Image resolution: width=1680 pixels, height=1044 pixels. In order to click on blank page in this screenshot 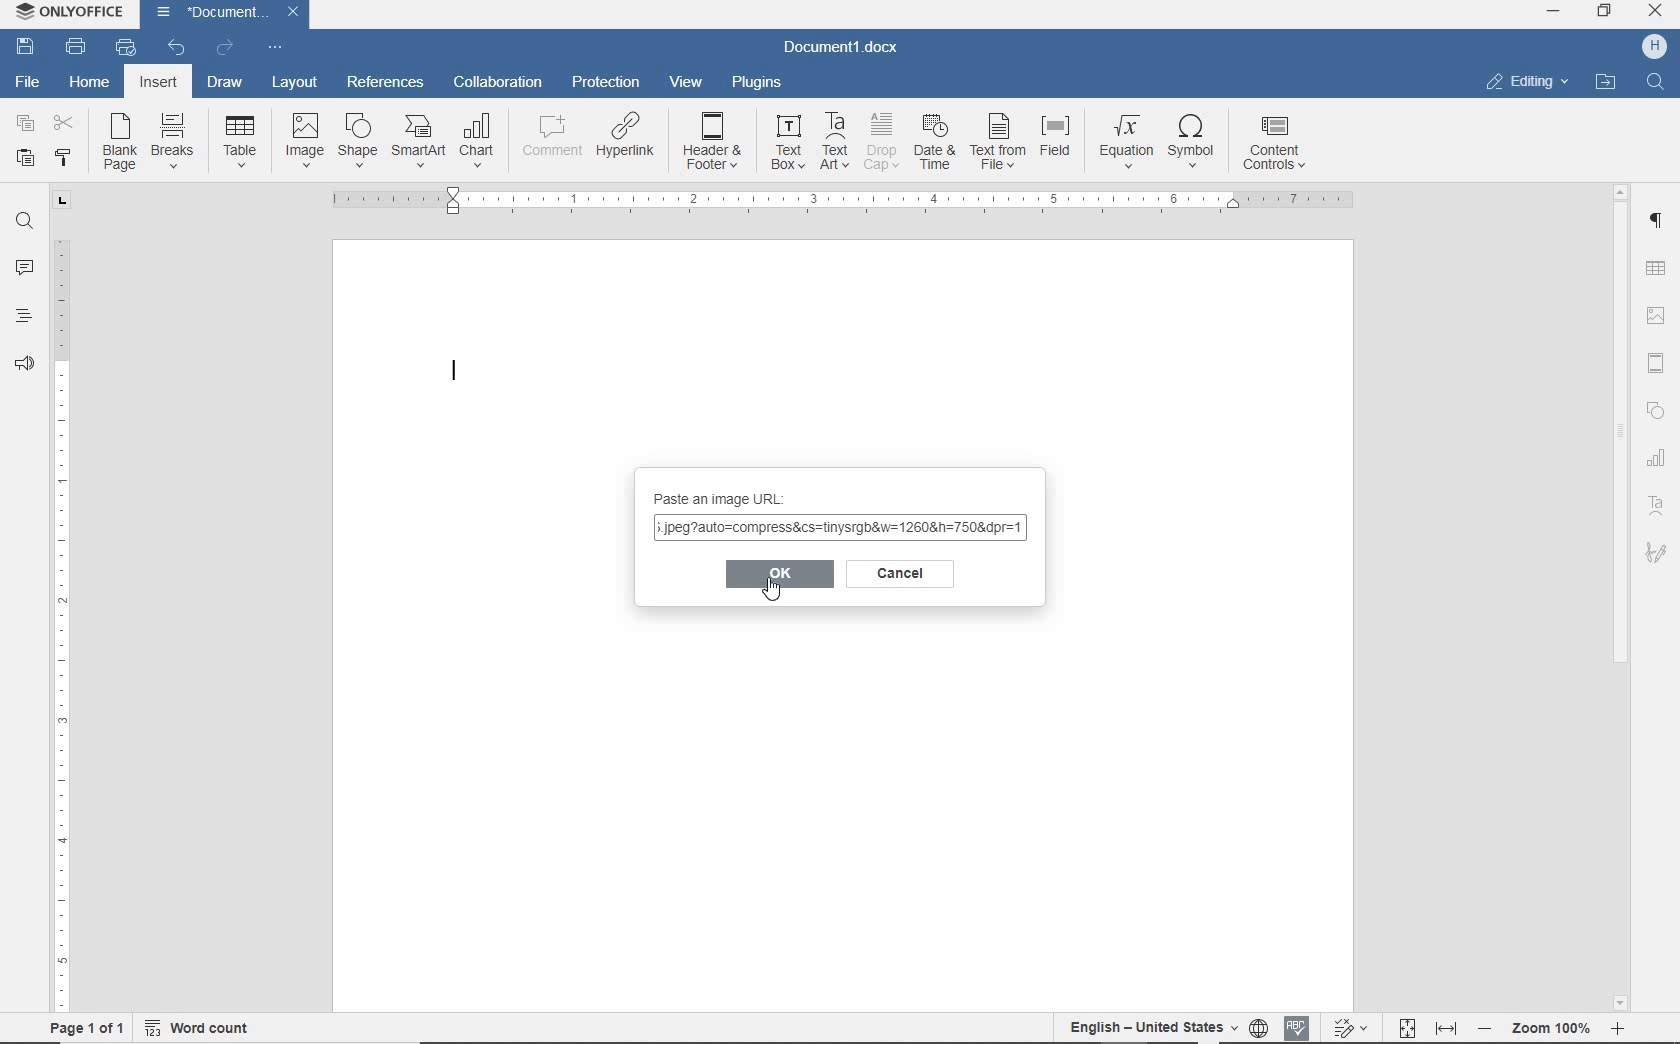, I will do `click(118, 141)`.